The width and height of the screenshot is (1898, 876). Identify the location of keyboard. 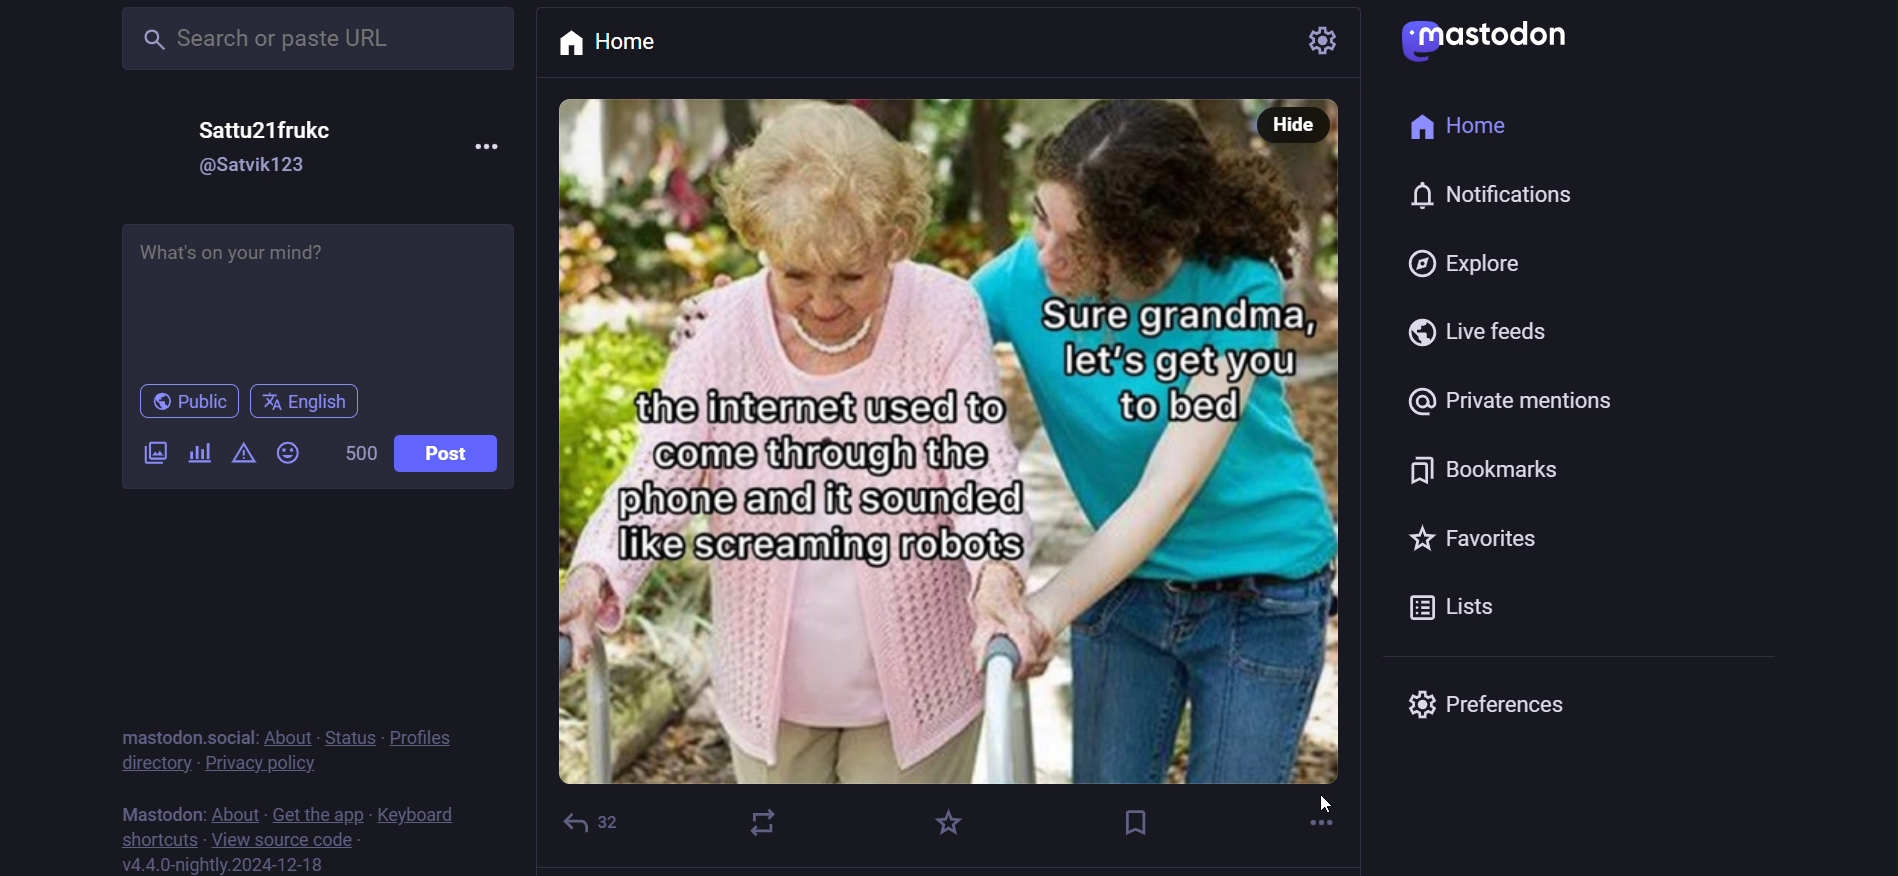
(419, 815).